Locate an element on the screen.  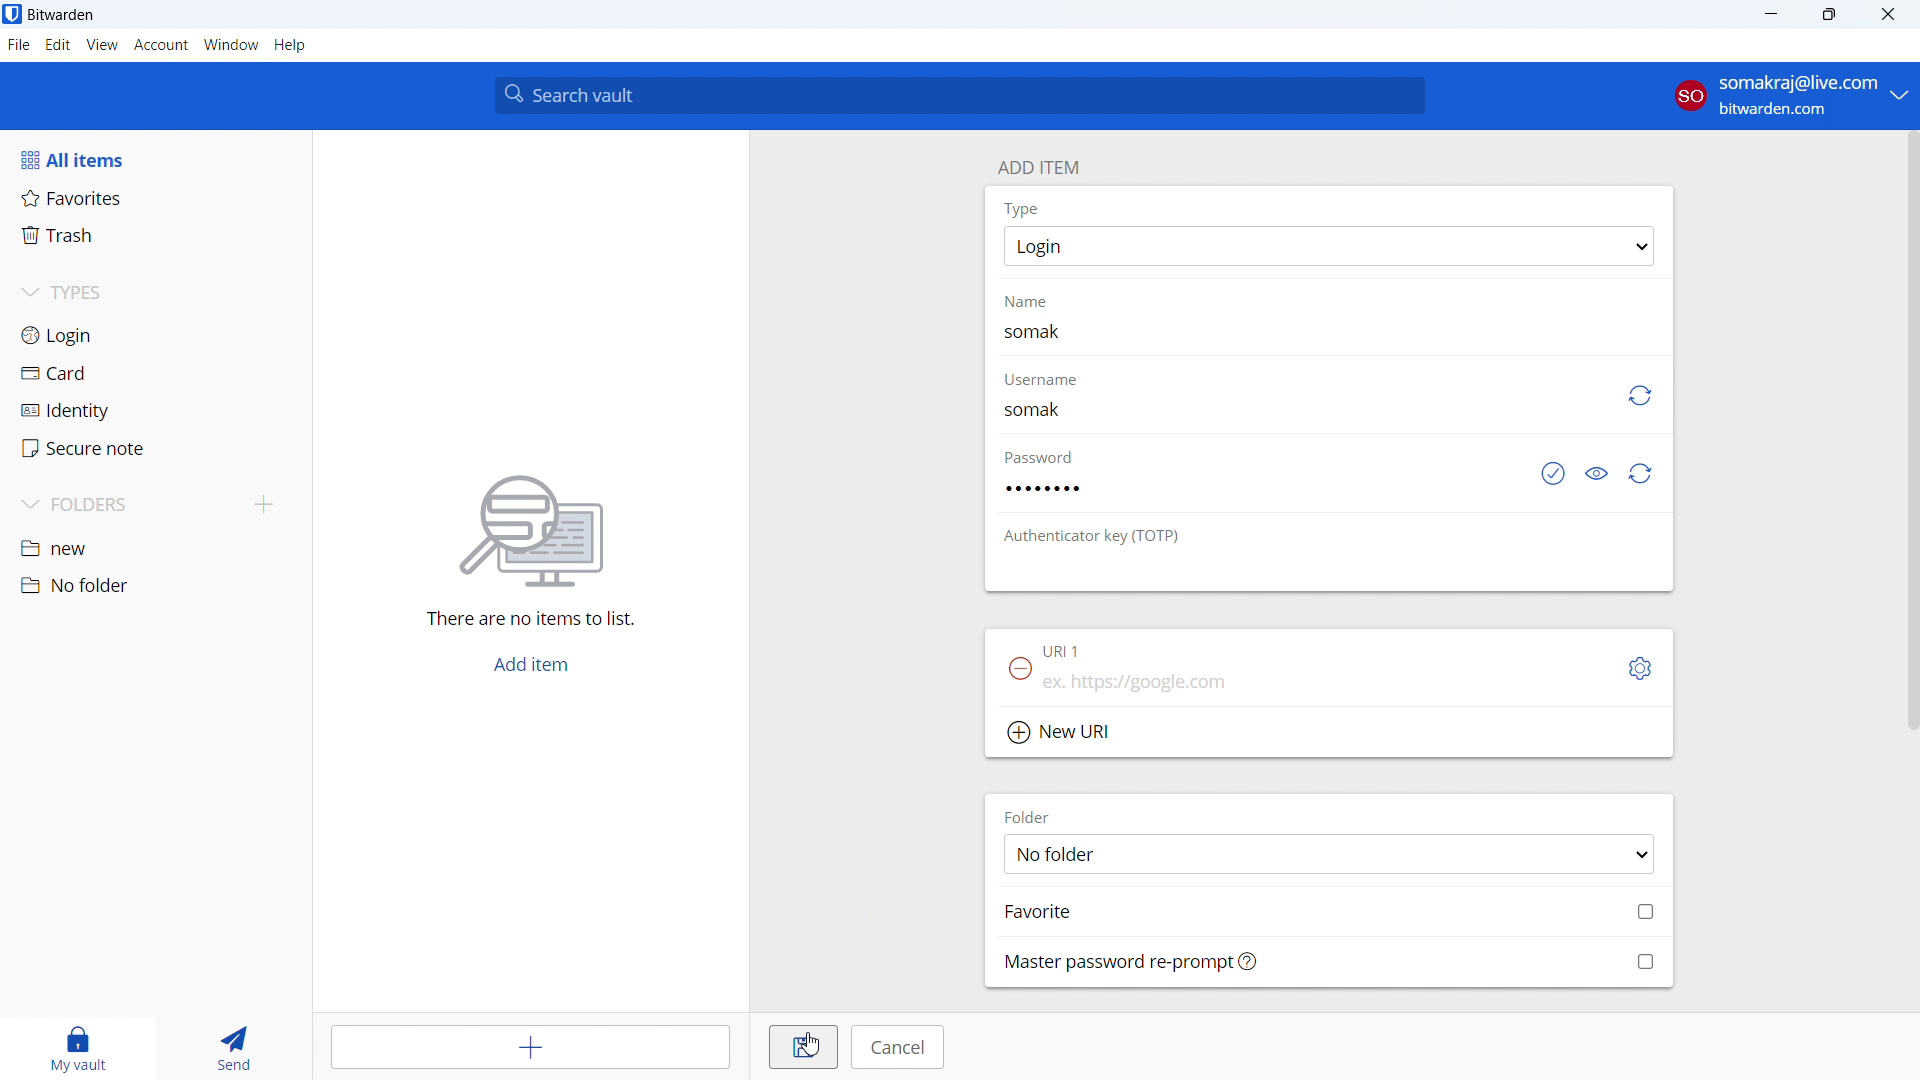
generate username is located at coordinates (1638, 396).